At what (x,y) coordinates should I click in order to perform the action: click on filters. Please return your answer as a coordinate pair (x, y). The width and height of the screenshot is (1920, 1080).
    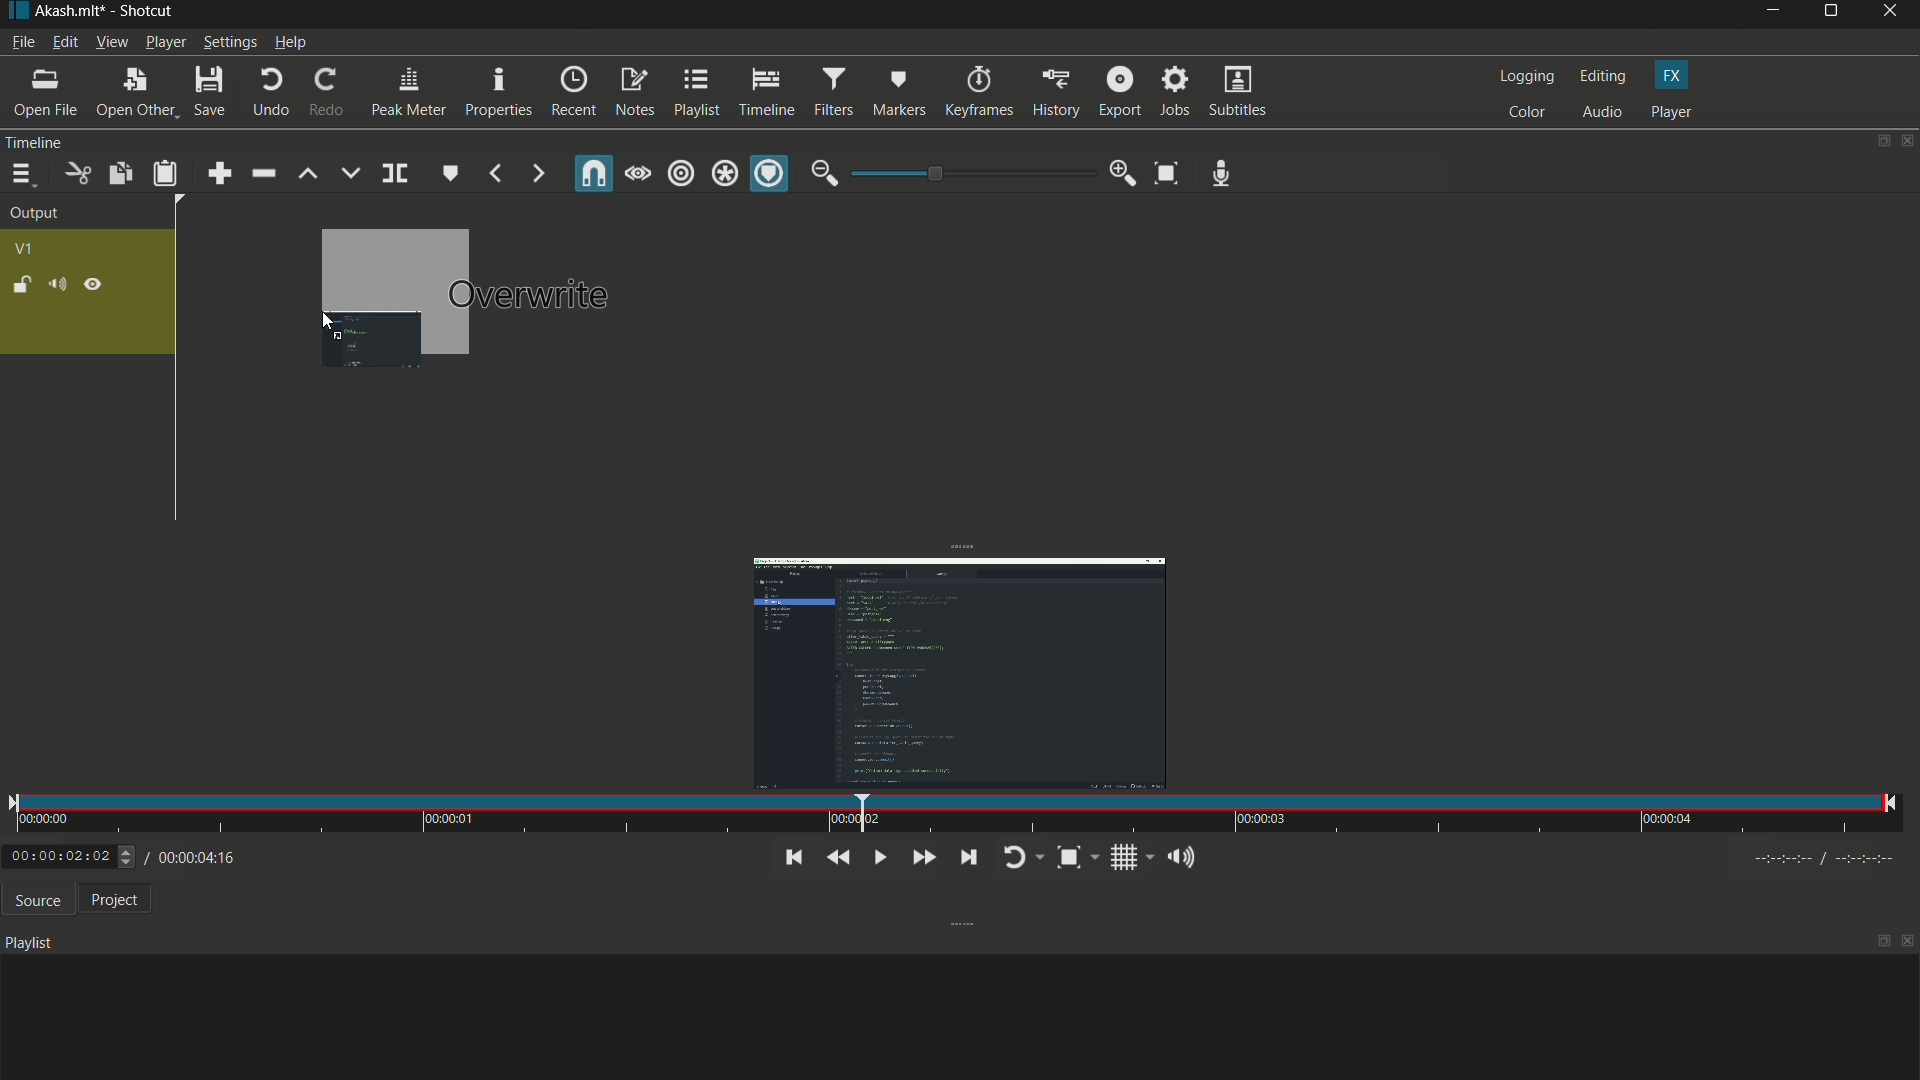
    Looking at the image, I should click on (833, 91).